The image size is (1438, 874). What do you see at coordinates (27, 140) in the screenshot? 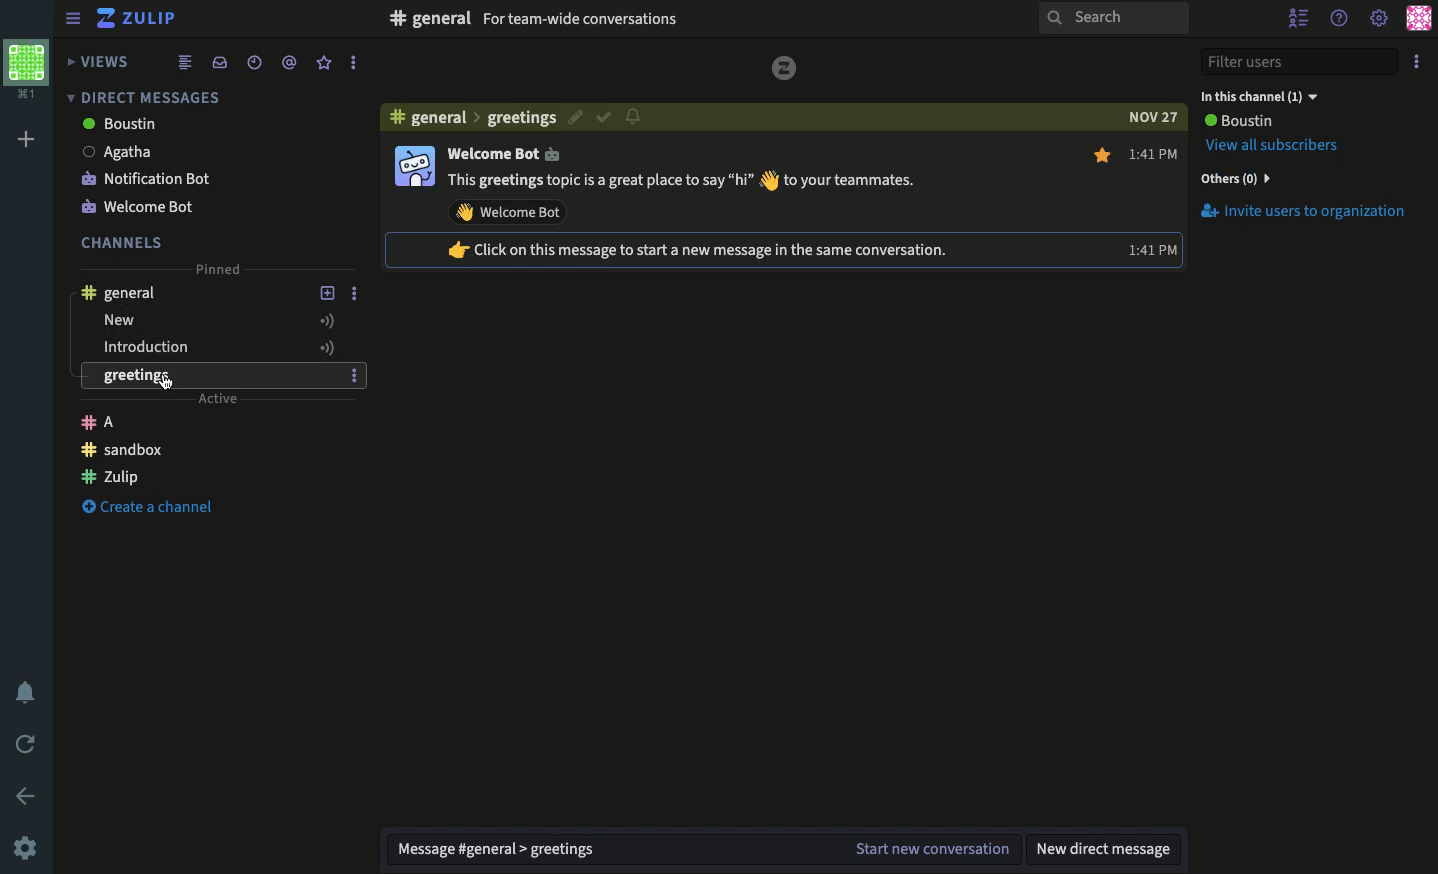
I see `Add` at bounding box center [27, 140].